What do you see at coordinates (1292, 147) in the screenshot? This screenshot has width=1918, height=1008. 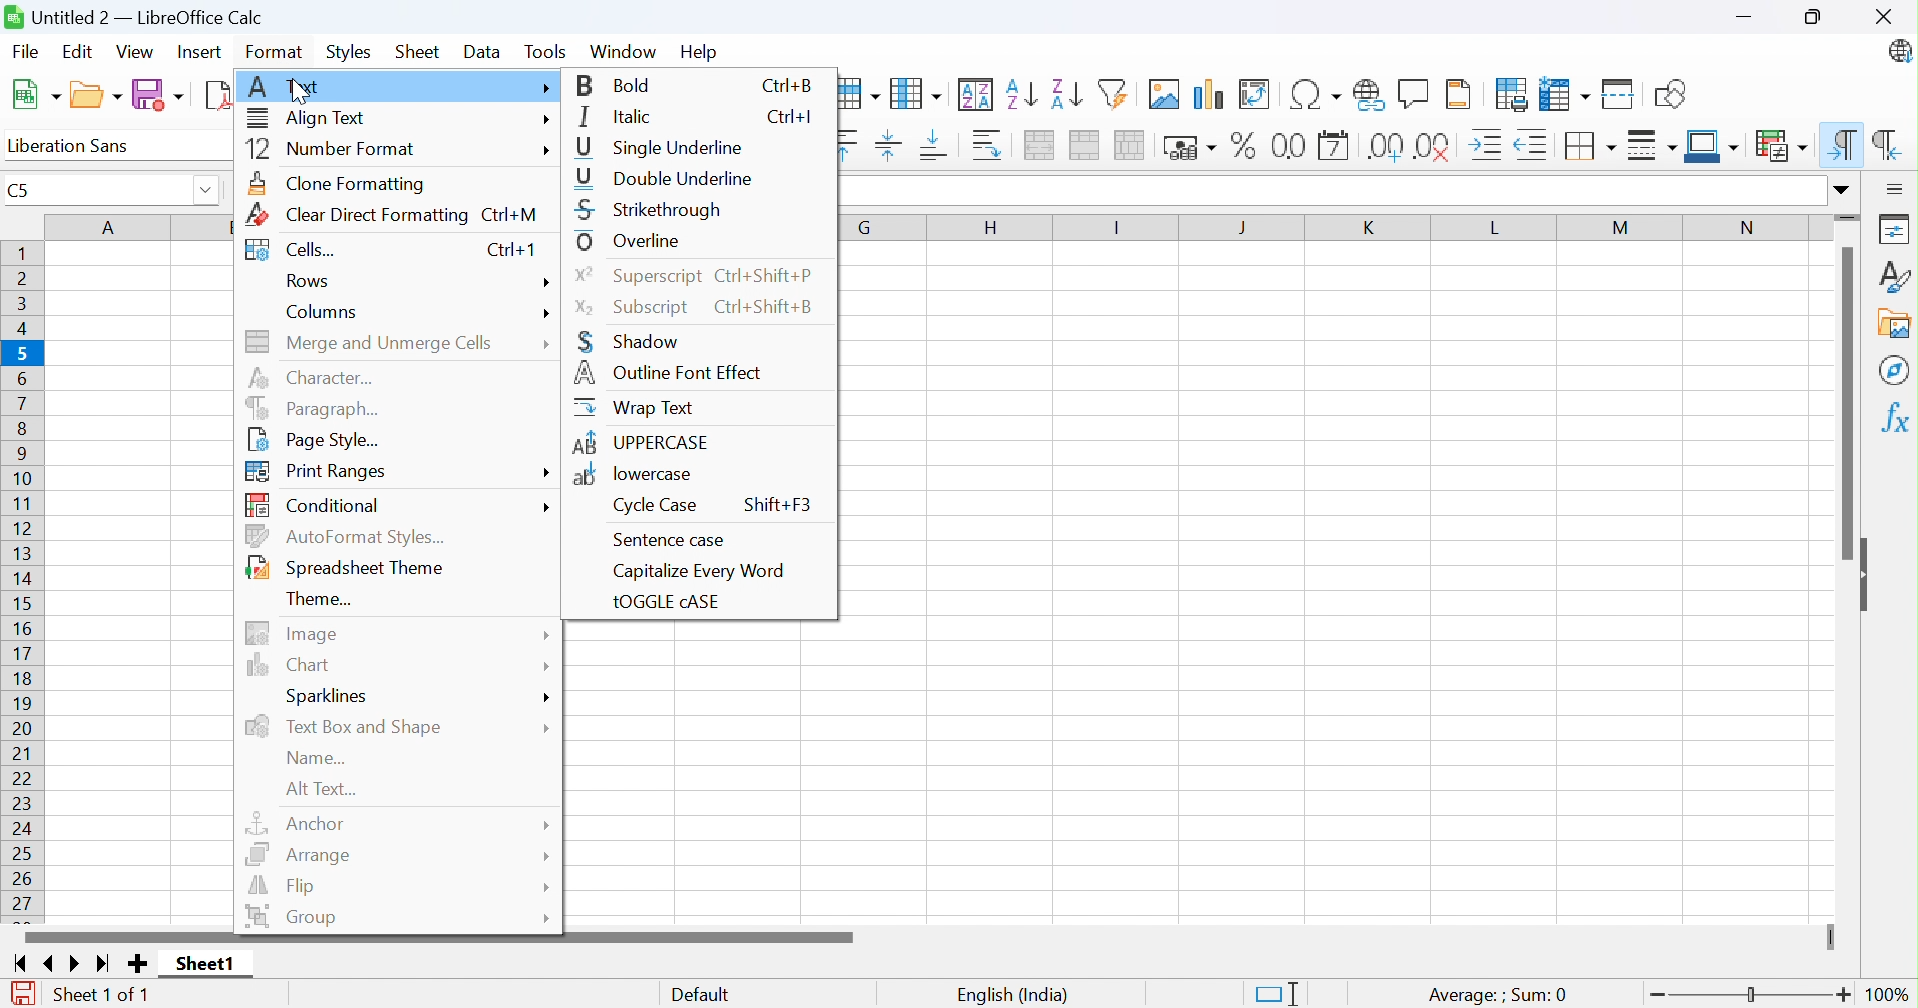 I see `Format as number` at bounding box center [1292, 147].